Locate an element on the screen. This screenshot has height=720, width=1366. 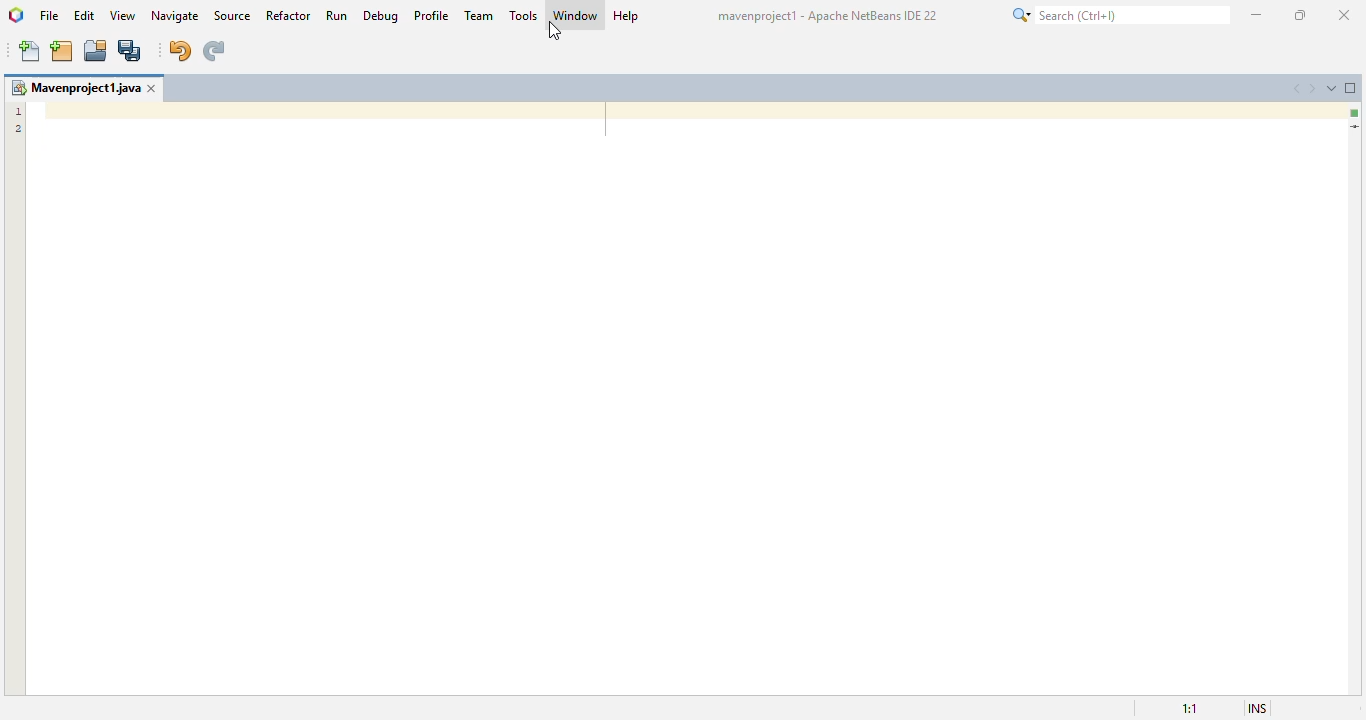
insert mode is located at coordinates (1252, 707).